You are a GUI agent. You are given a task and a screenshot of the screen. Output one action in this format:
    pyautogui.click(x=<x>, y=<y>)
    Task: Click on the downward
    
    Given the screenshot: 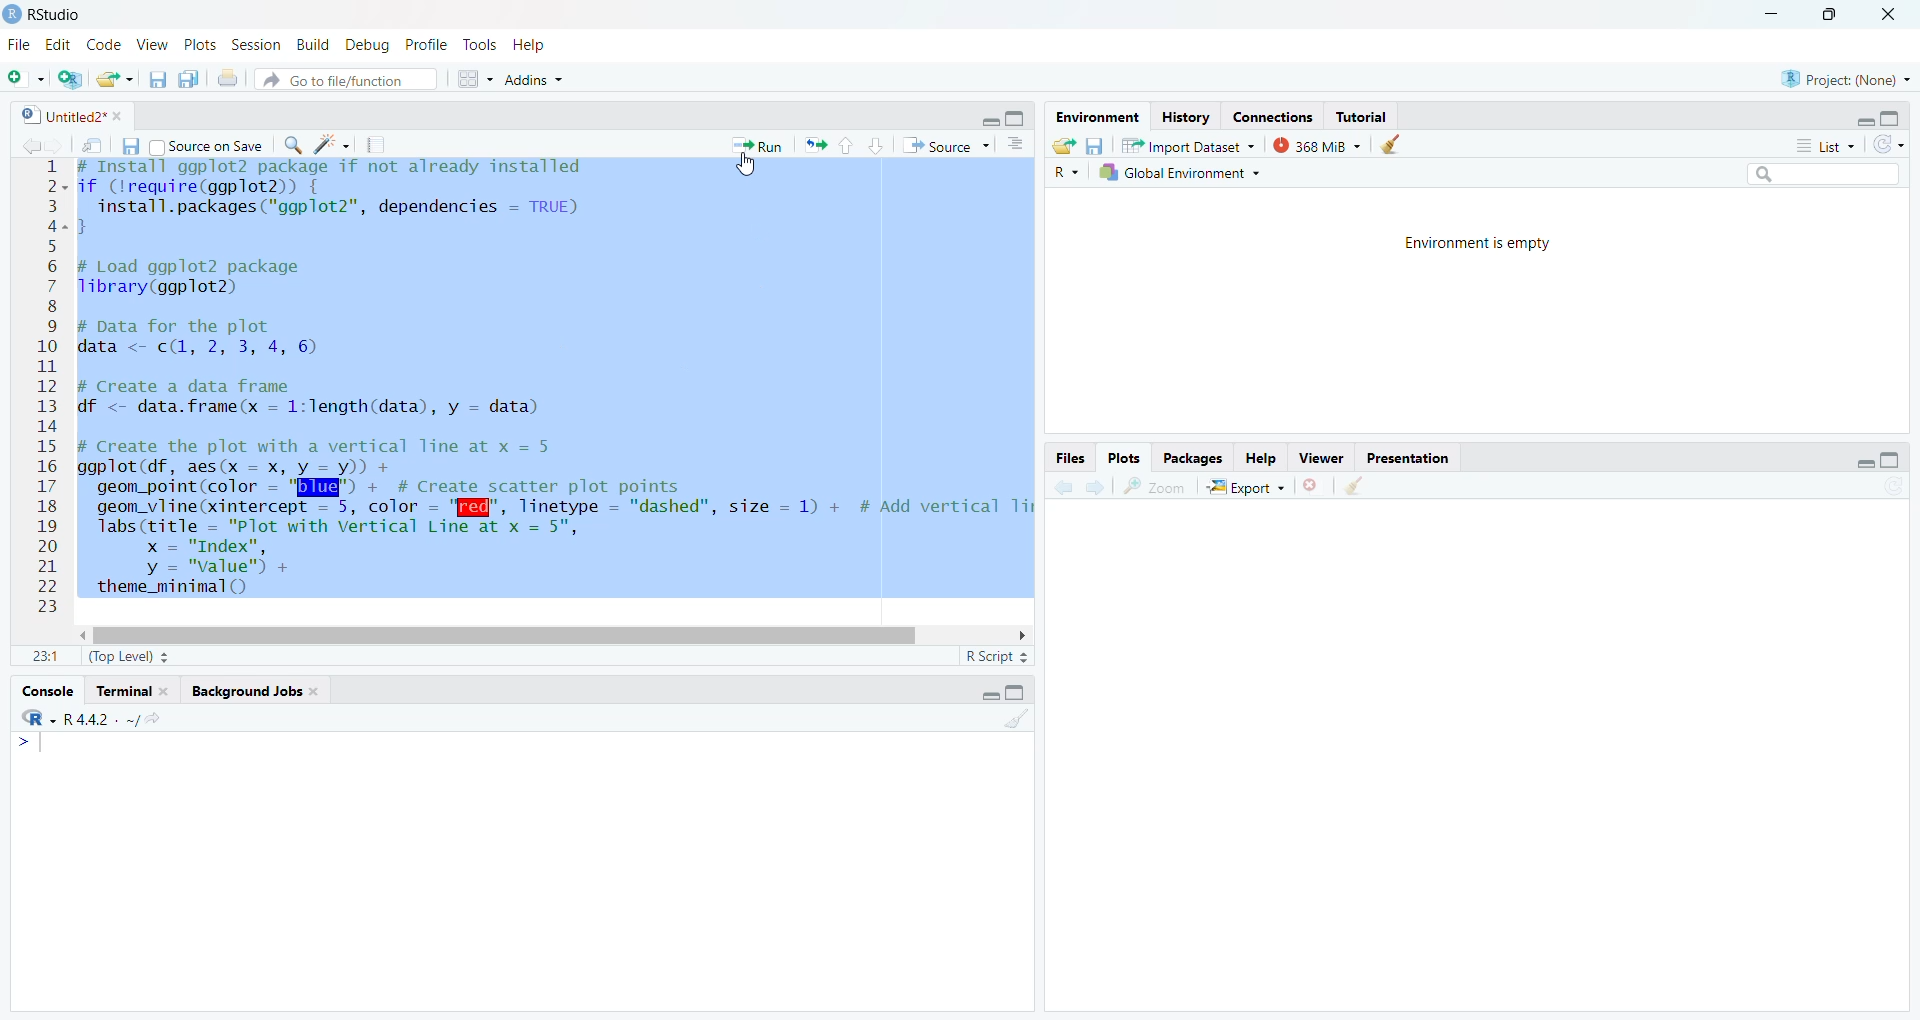 What is the action you would take?
    pyautogui.click(x=880, y=149)
    